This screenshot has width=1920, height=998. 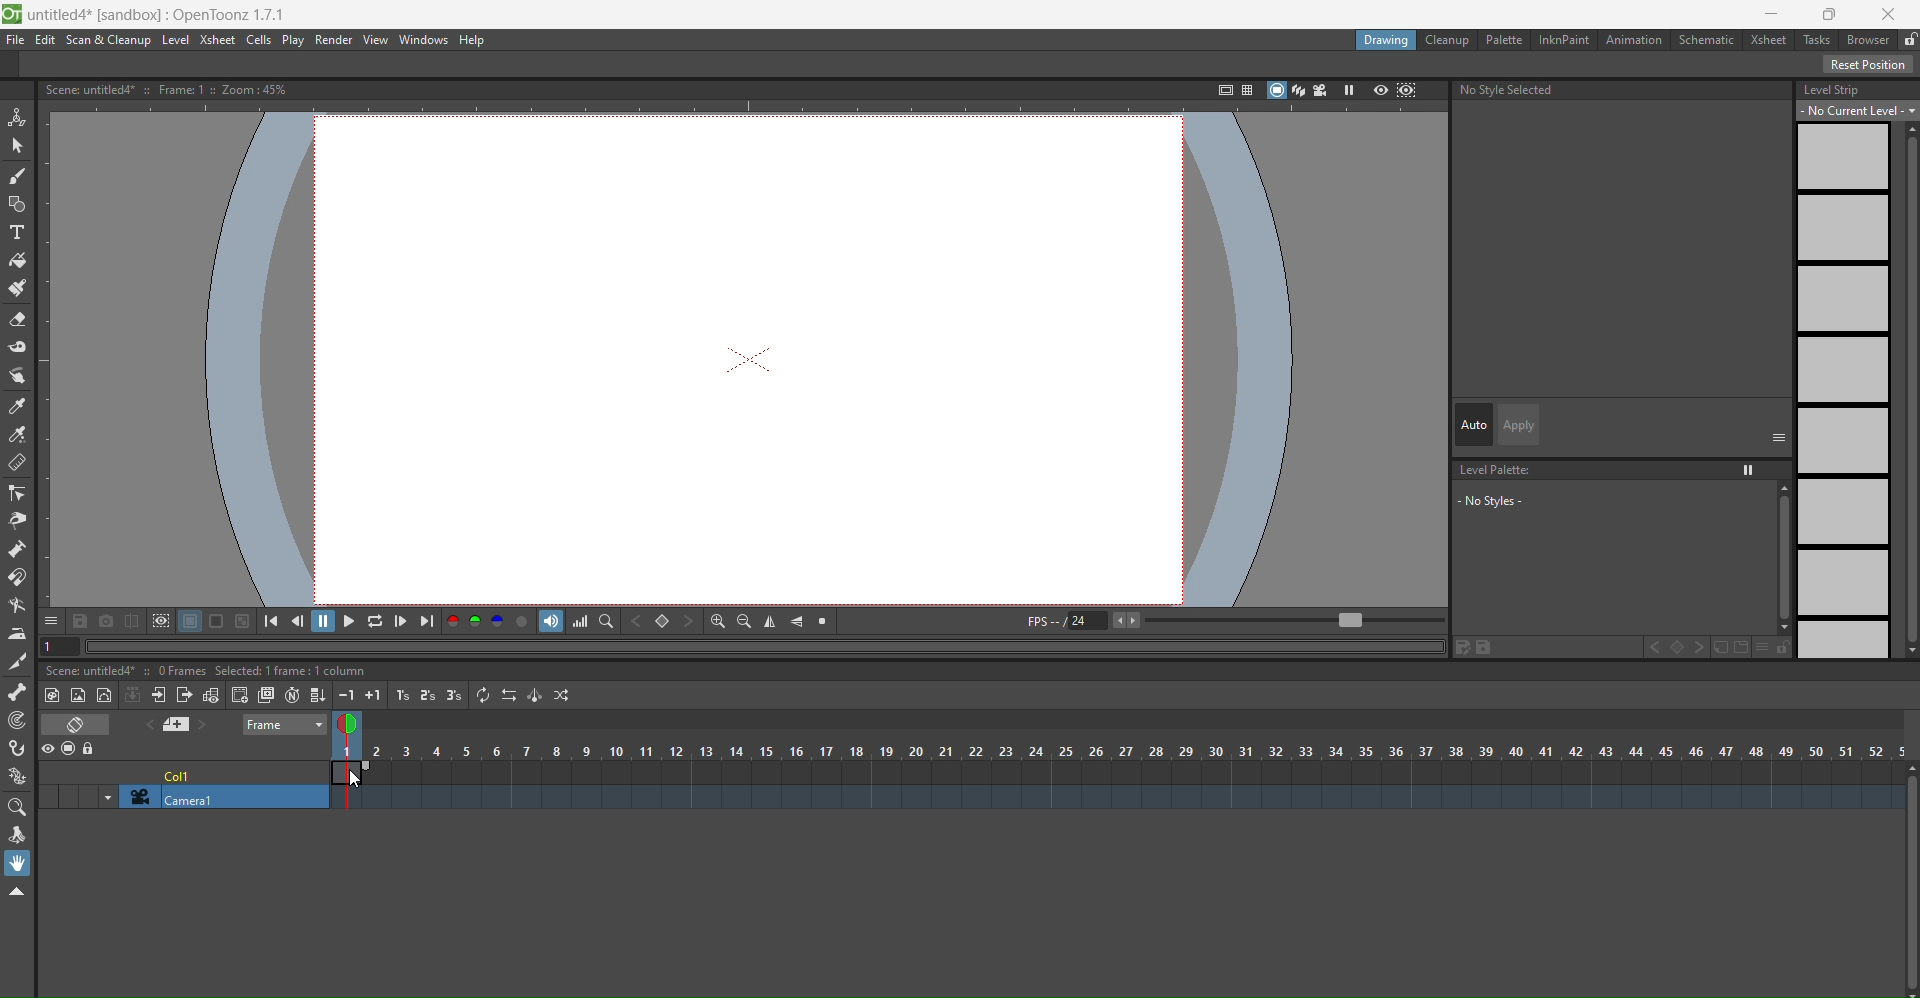 I want to click on scan & cleanup, so click(x=106, y=41).